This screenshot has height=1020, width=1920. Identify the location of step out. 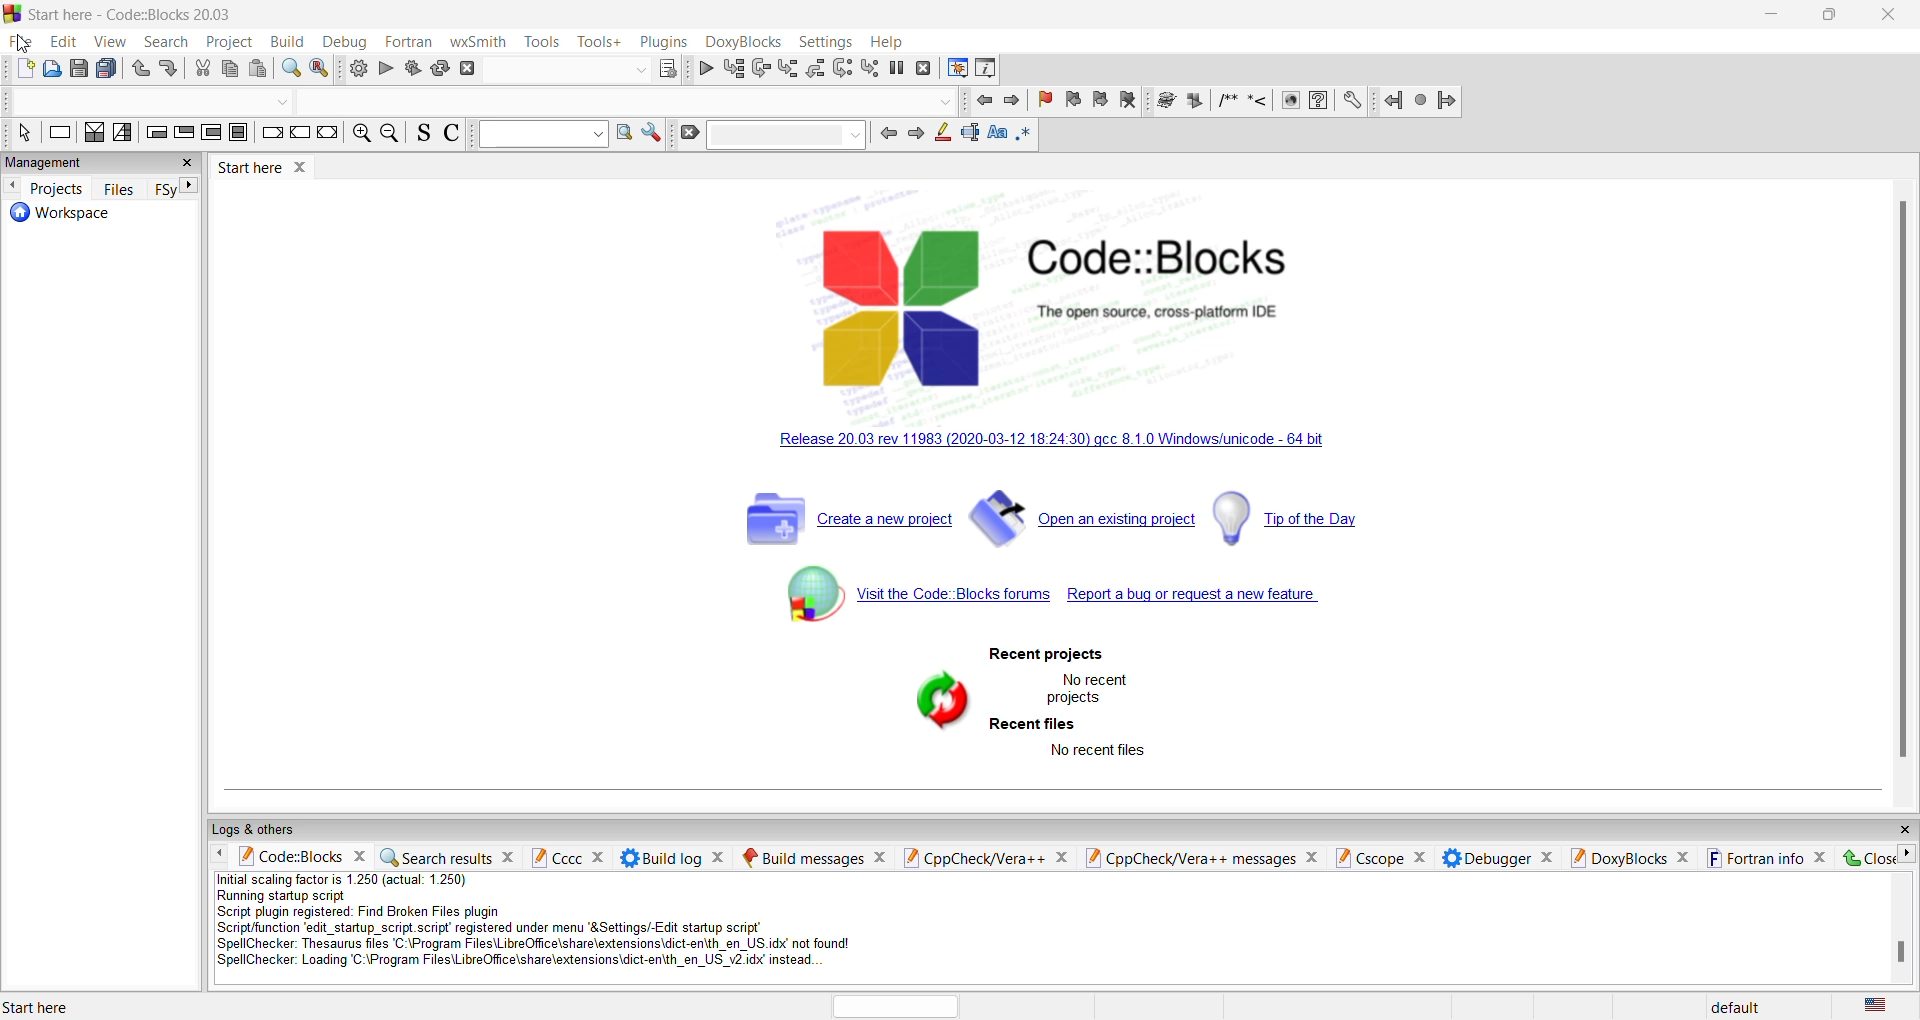
(817, 68).